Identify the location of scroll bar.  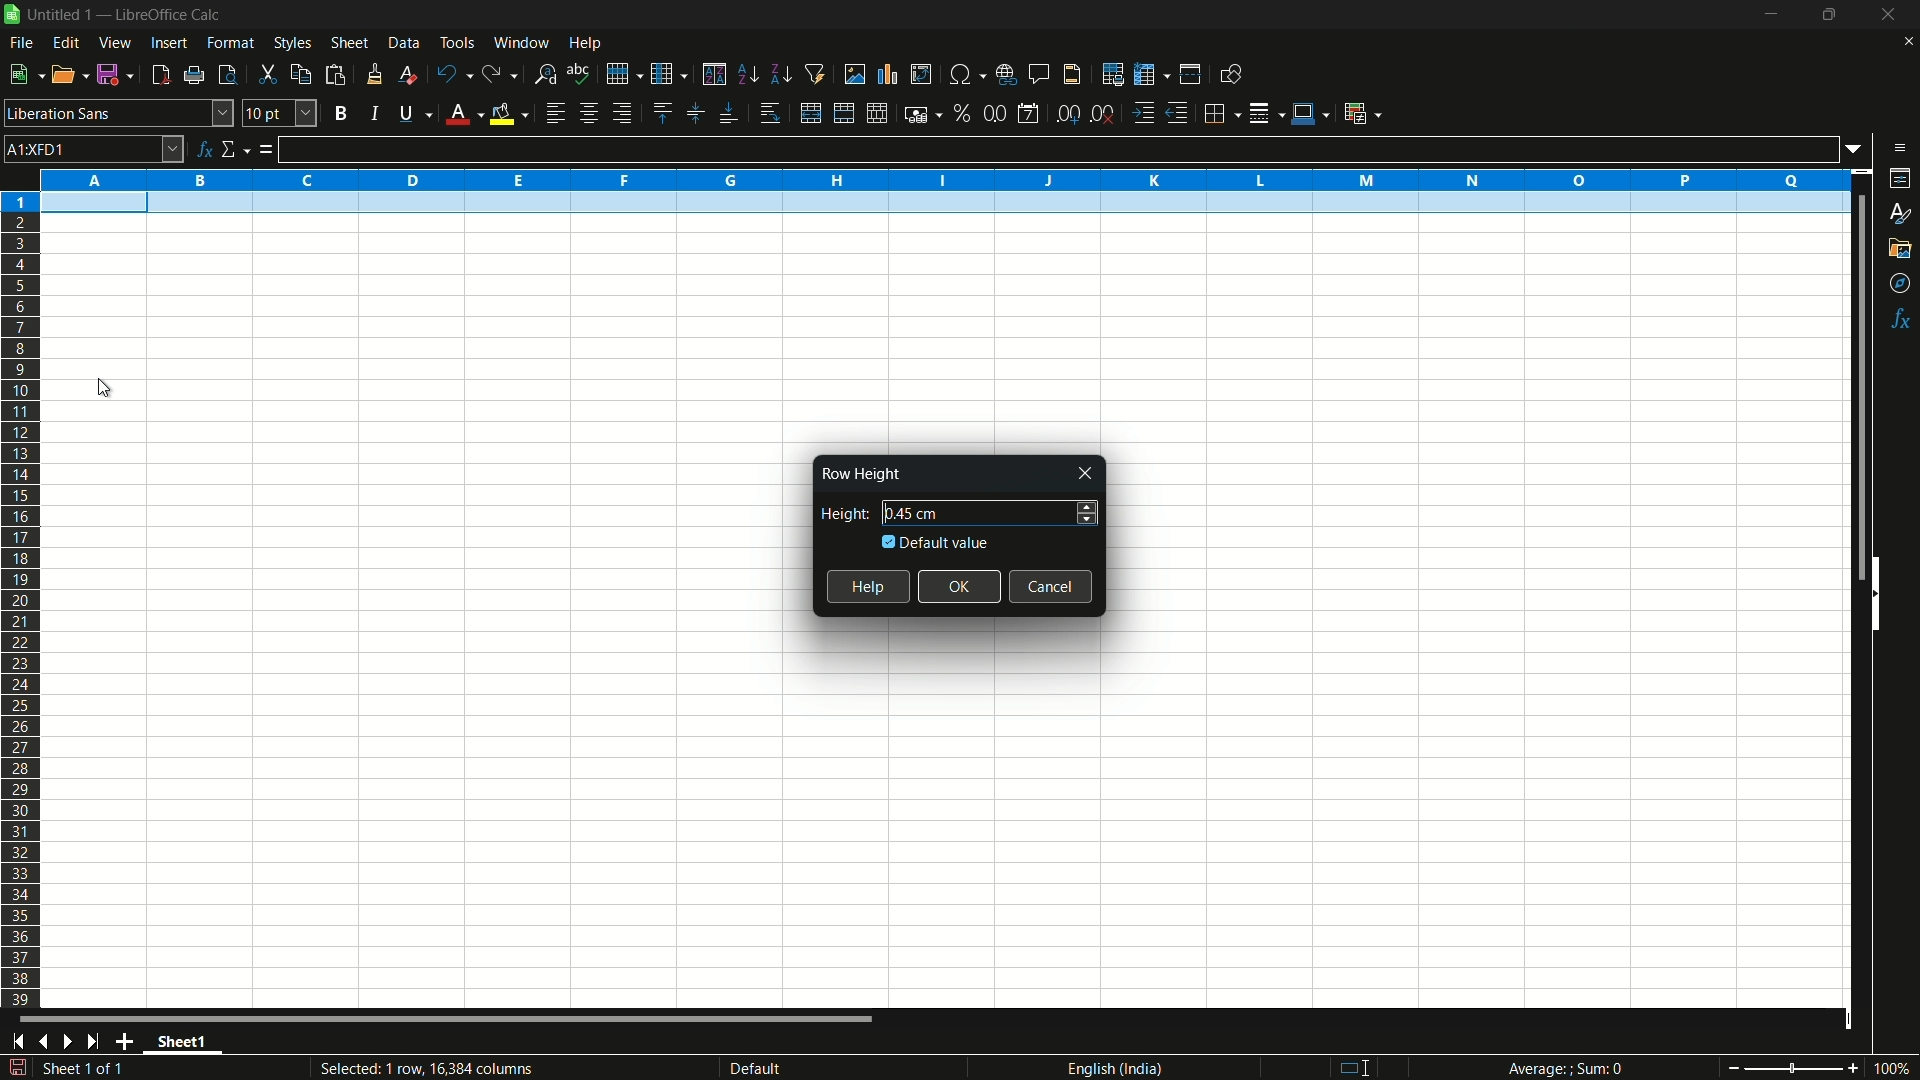
(1850, 388).